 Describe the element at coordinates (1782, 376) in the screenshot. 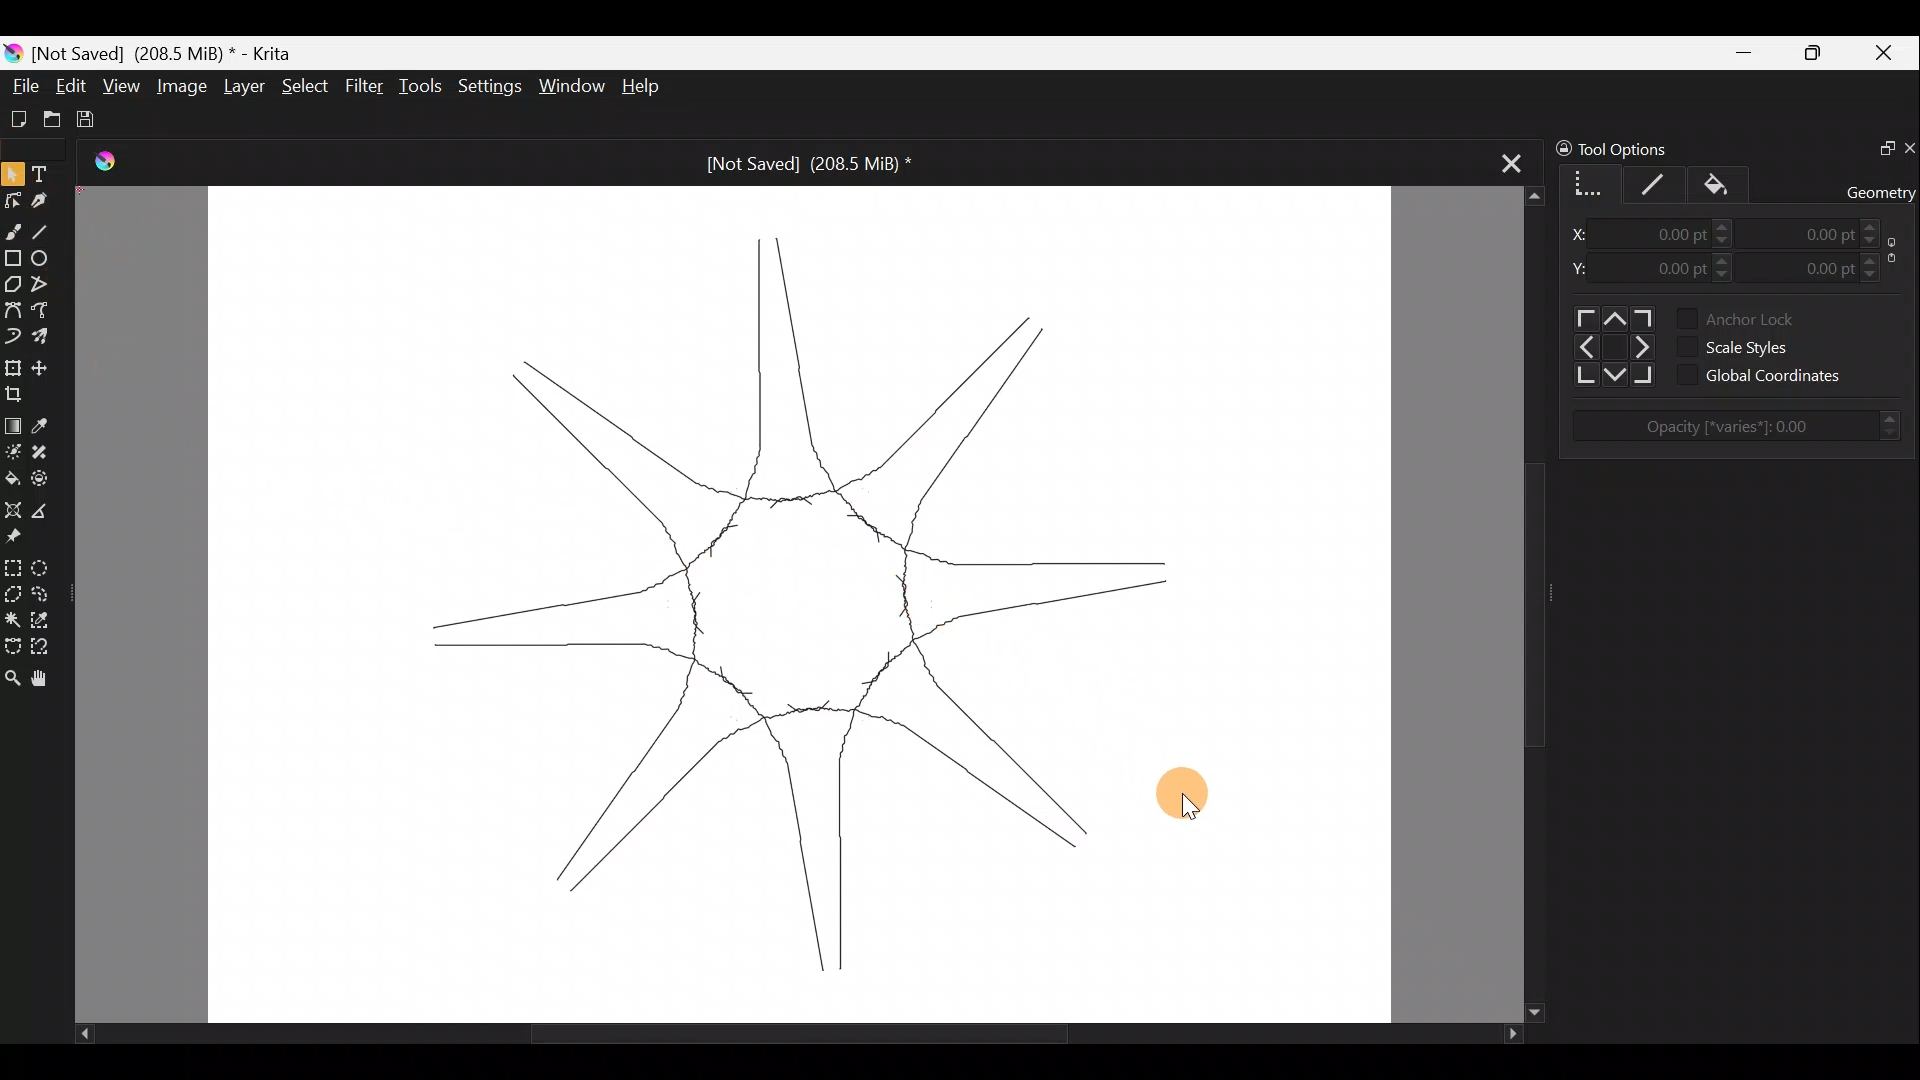

I see `Global coordinates` at that location.